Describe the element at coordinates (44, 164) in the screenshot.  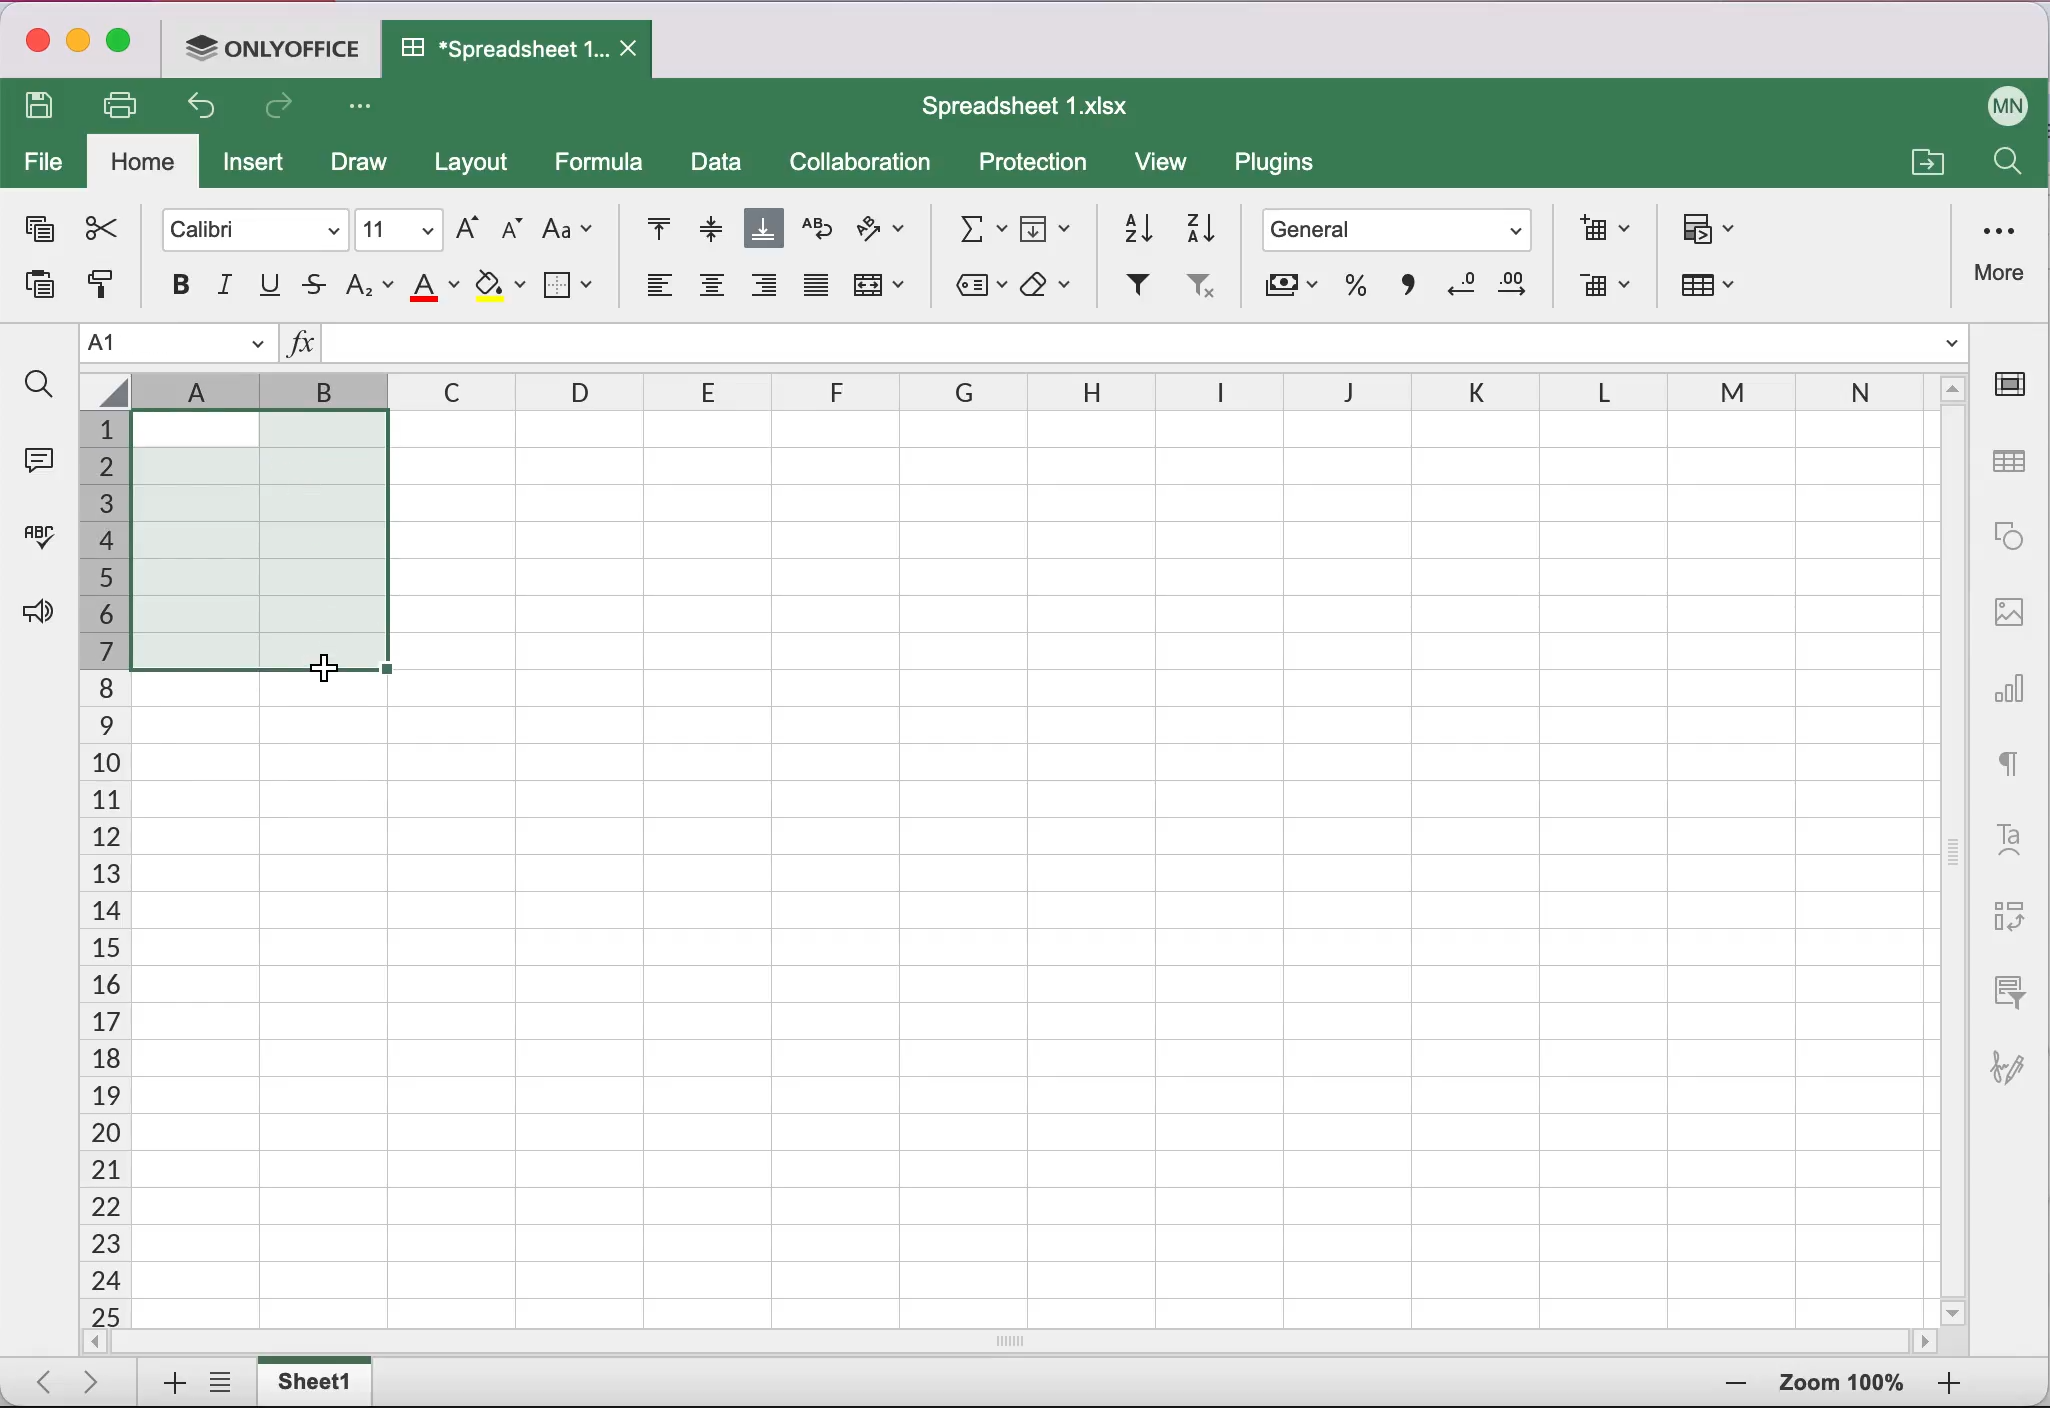
I see `file` at that location.